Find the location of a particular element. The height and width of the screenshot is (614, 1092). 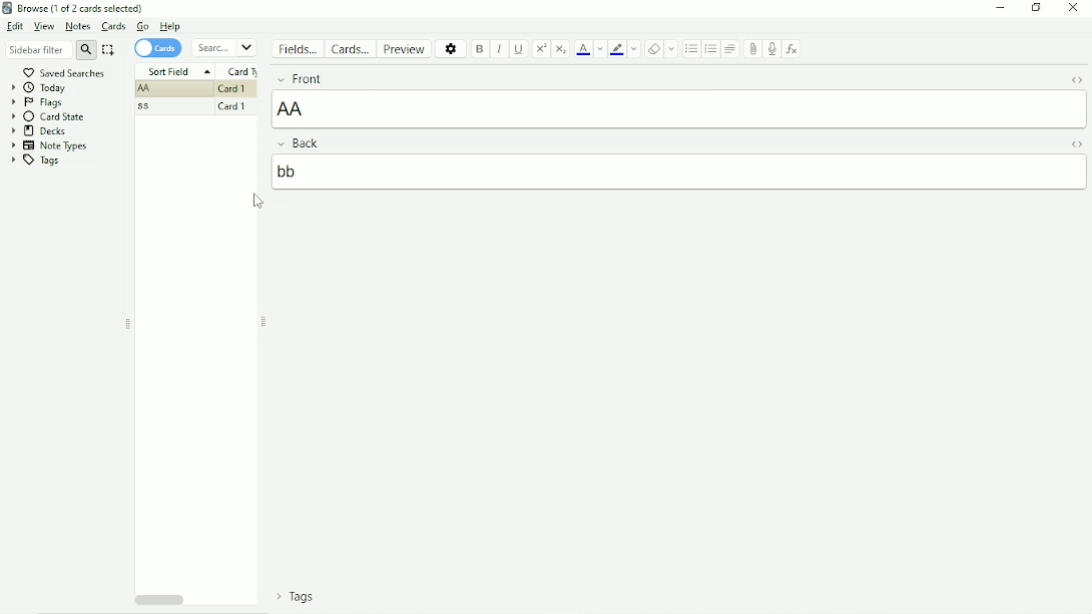

Cards is located at coordinates (351, 48).